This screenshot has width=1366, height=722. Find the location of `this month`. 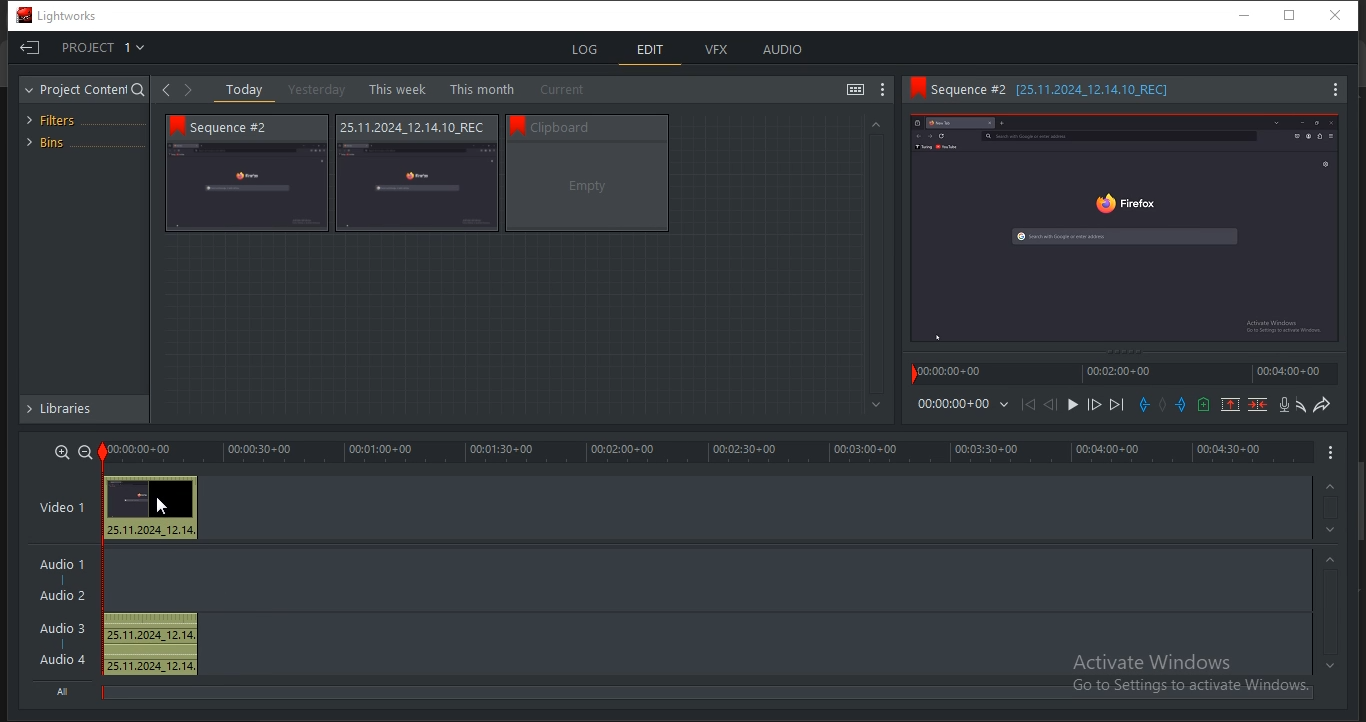

this month is located at coordinates (482, 88).